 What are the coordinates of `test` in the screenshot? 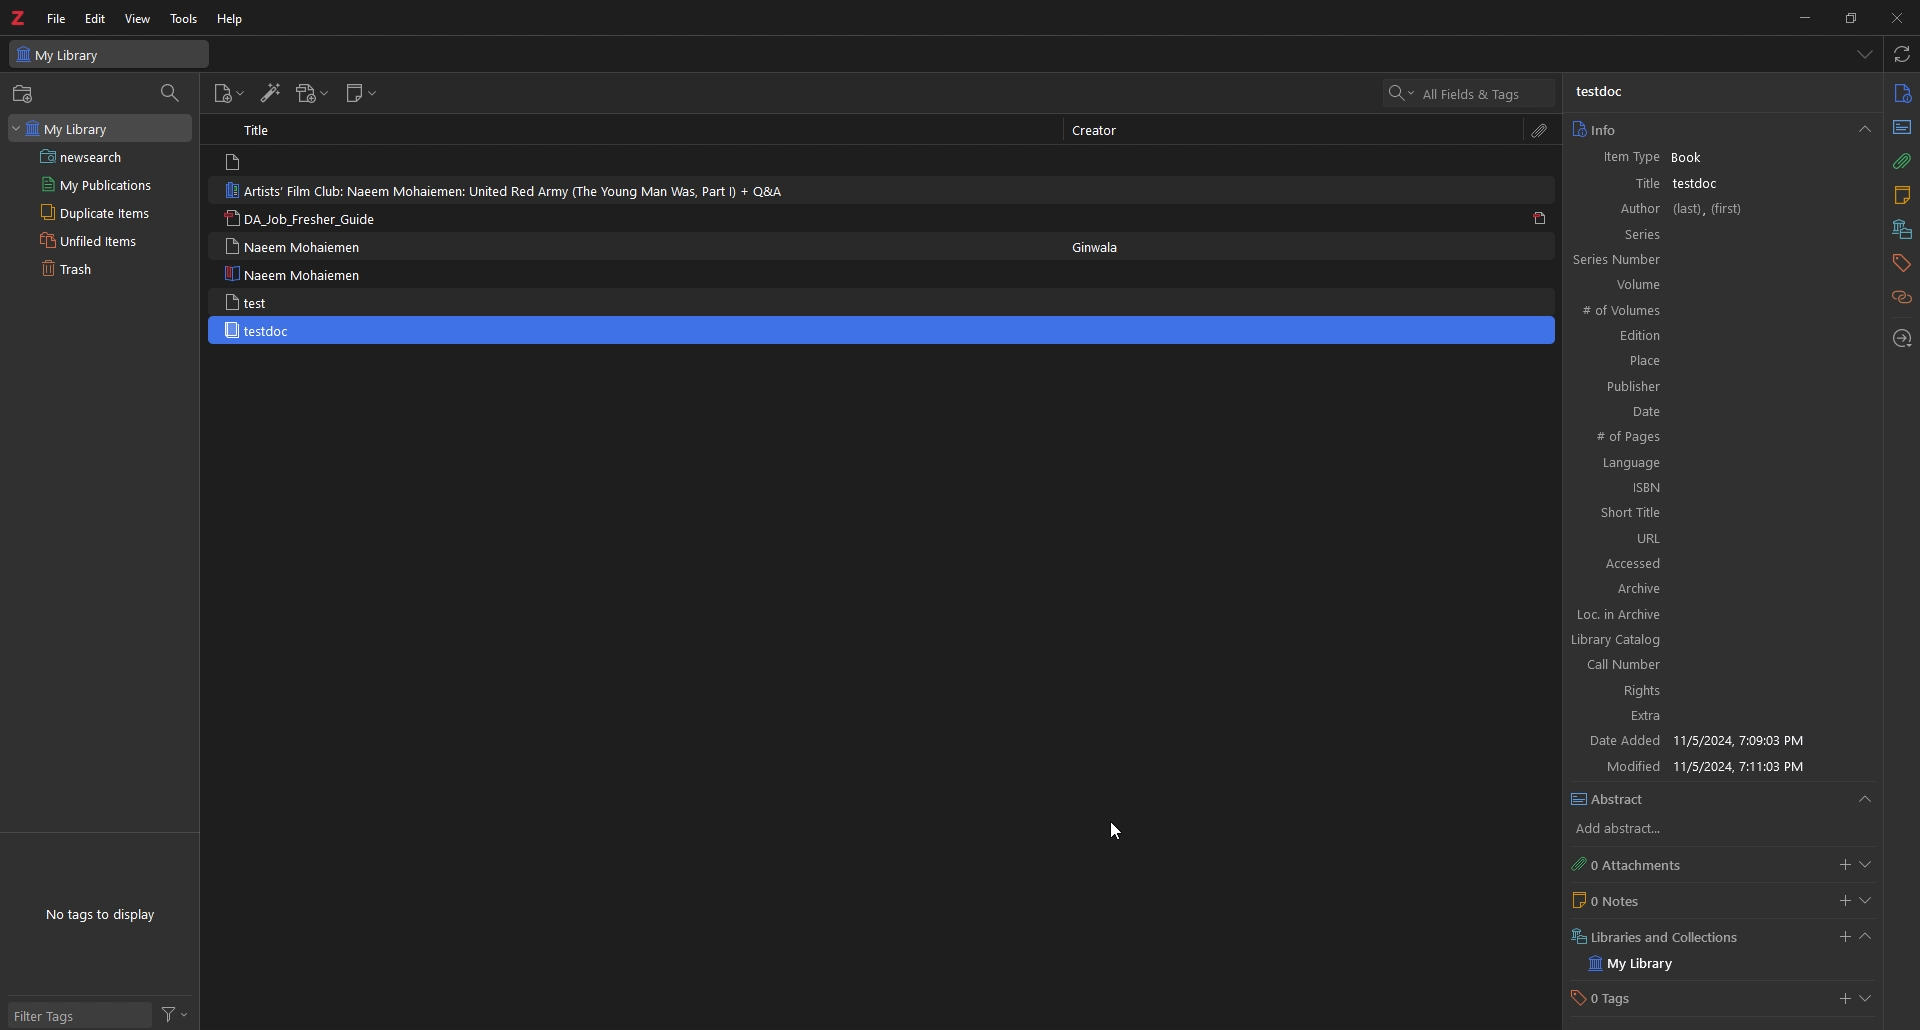 It's located at (249, 302).